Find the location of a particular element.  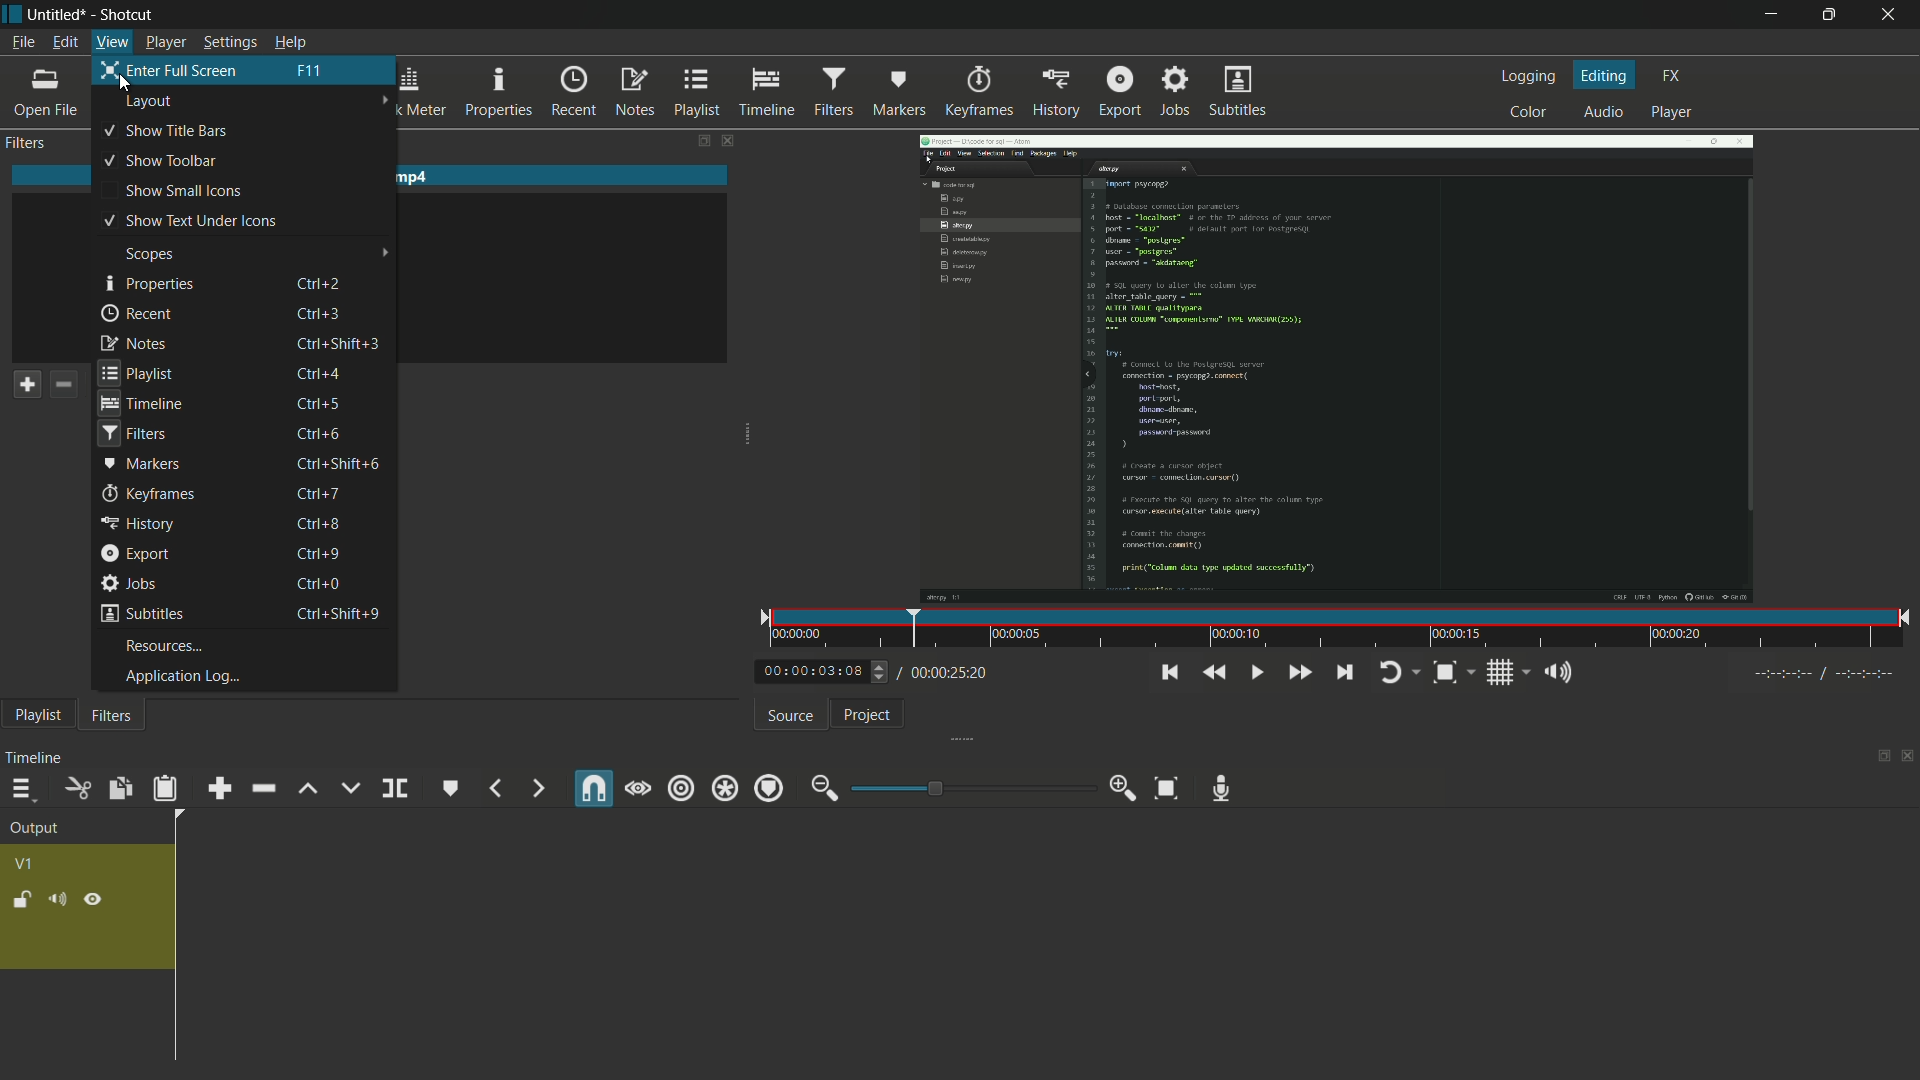

 is located at coordinates (123, 86).